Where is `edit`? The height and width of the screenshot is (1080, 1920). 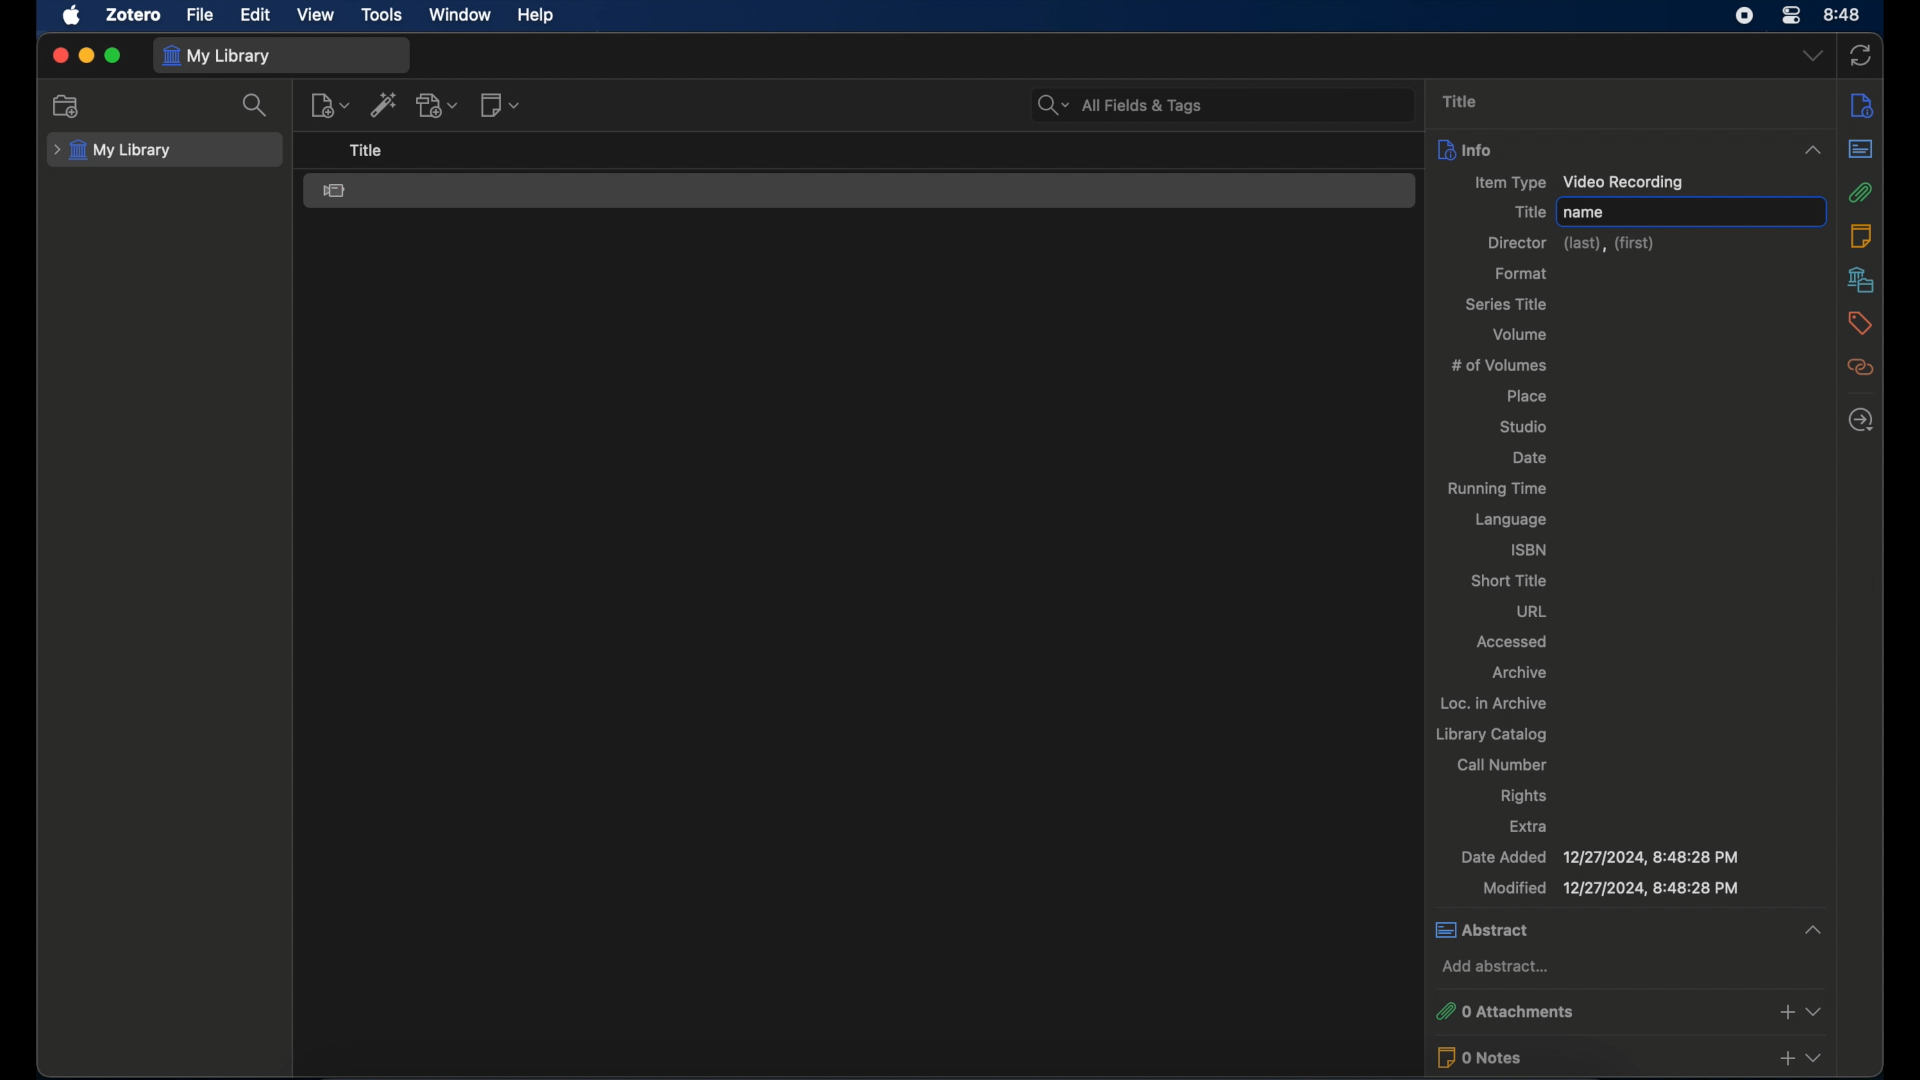 edit is located at coordinates (254, 15).